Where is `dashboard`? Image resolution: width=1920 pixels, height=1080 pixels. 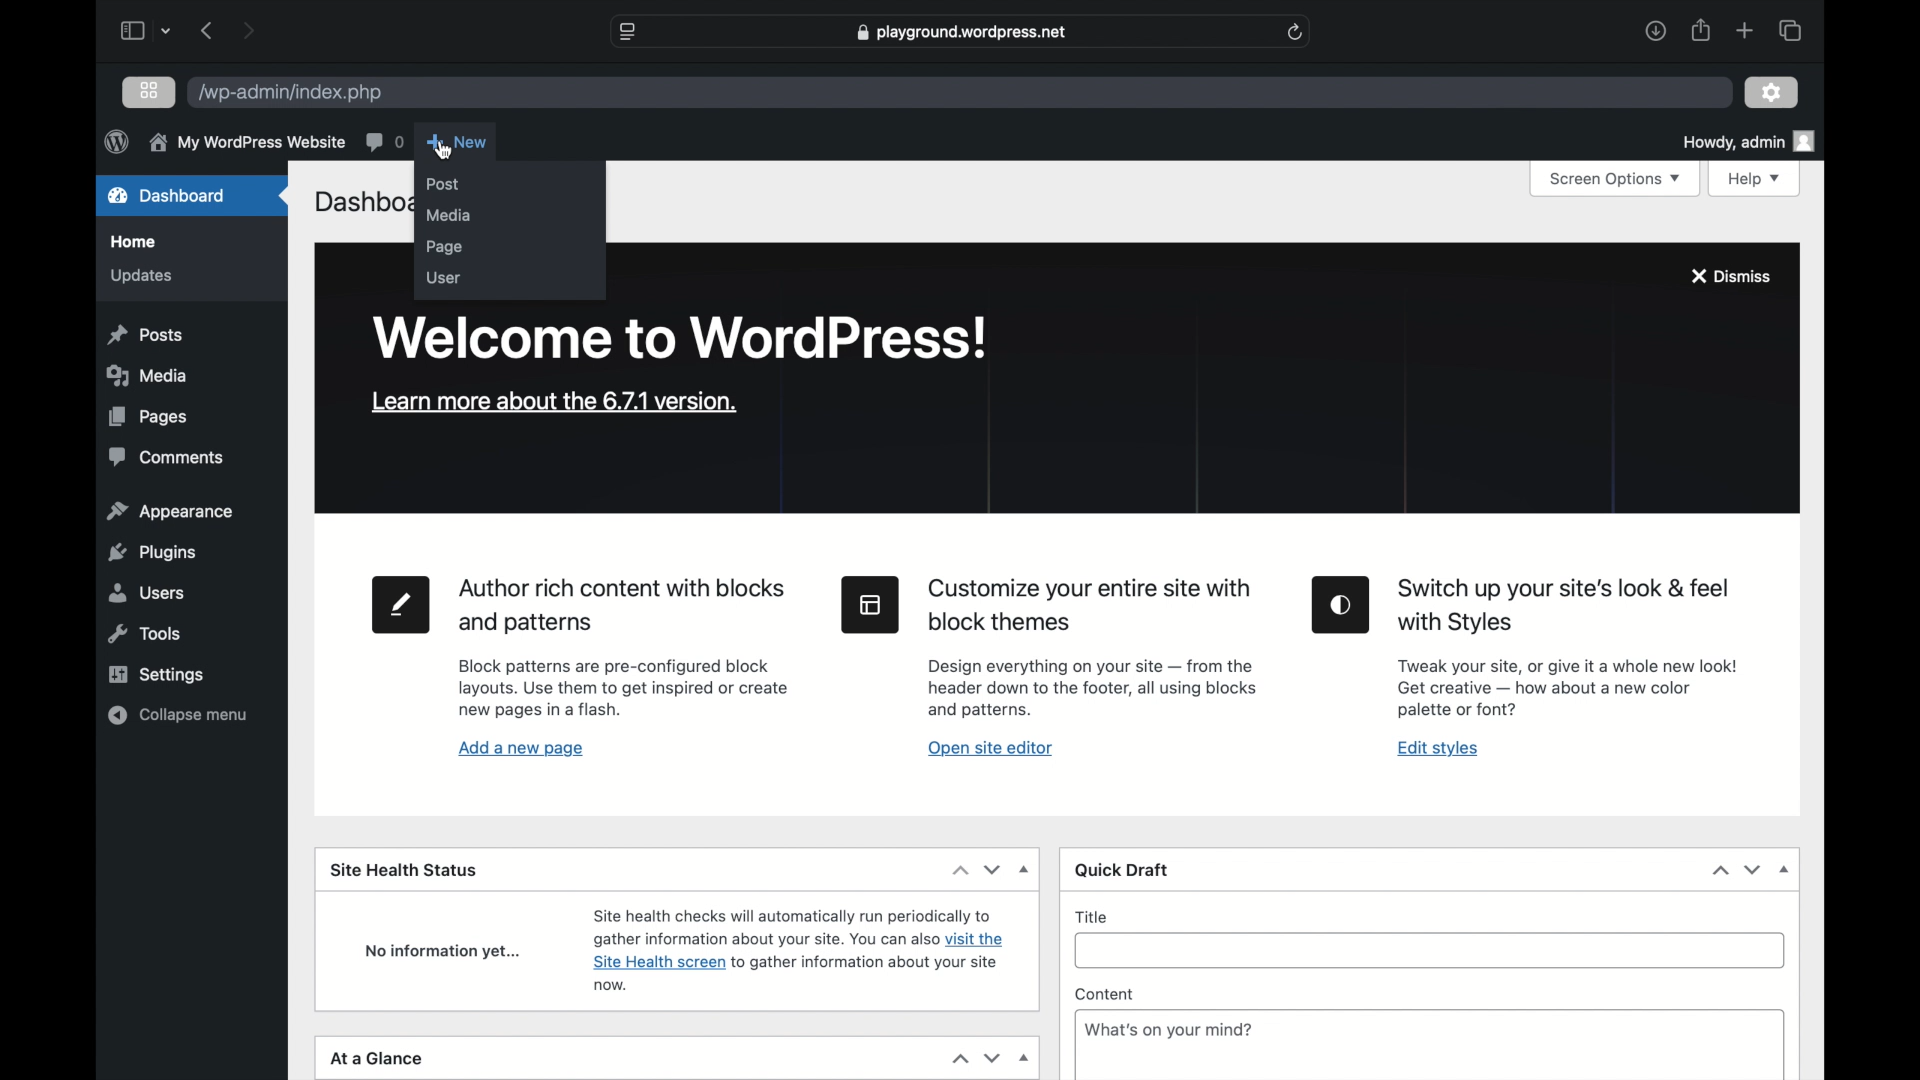
dashboard is located at coordinates (168, 195).